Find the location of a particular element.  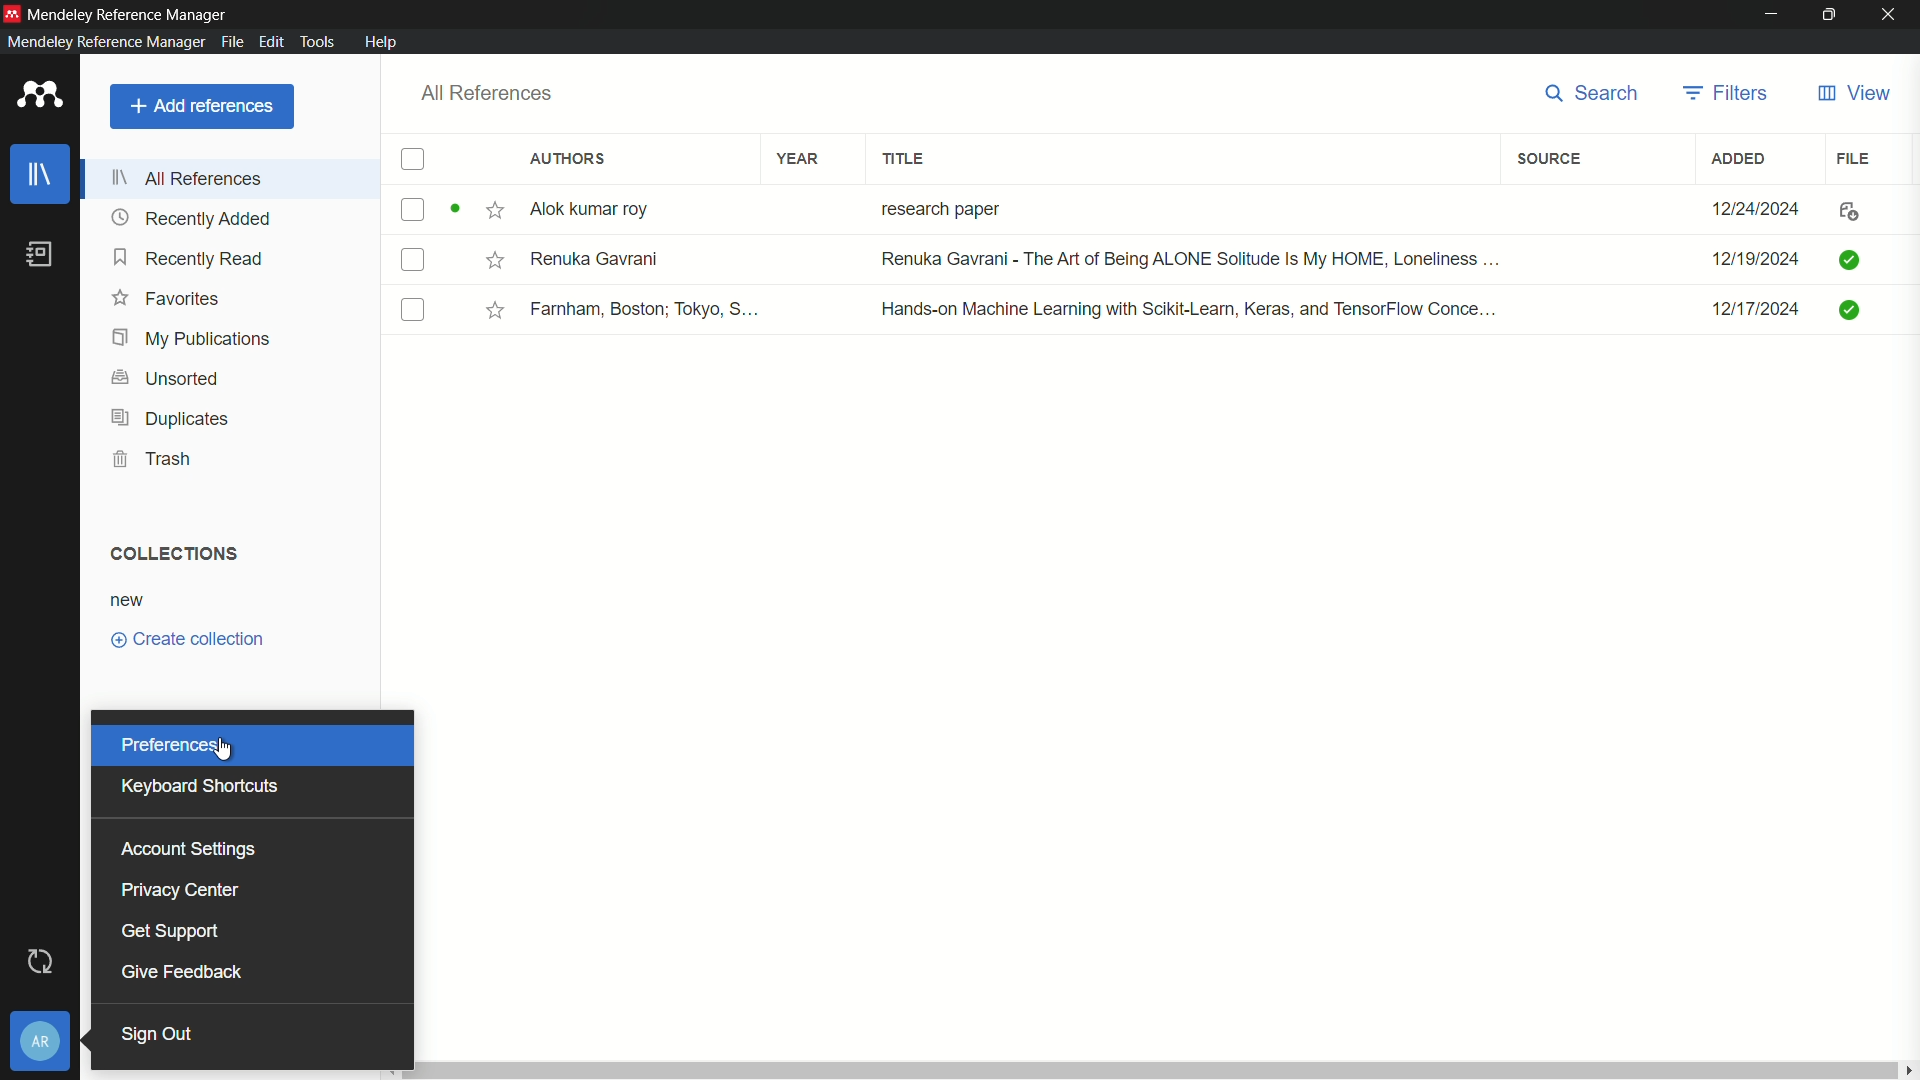

give feedback is located at coordinates (180, 972).